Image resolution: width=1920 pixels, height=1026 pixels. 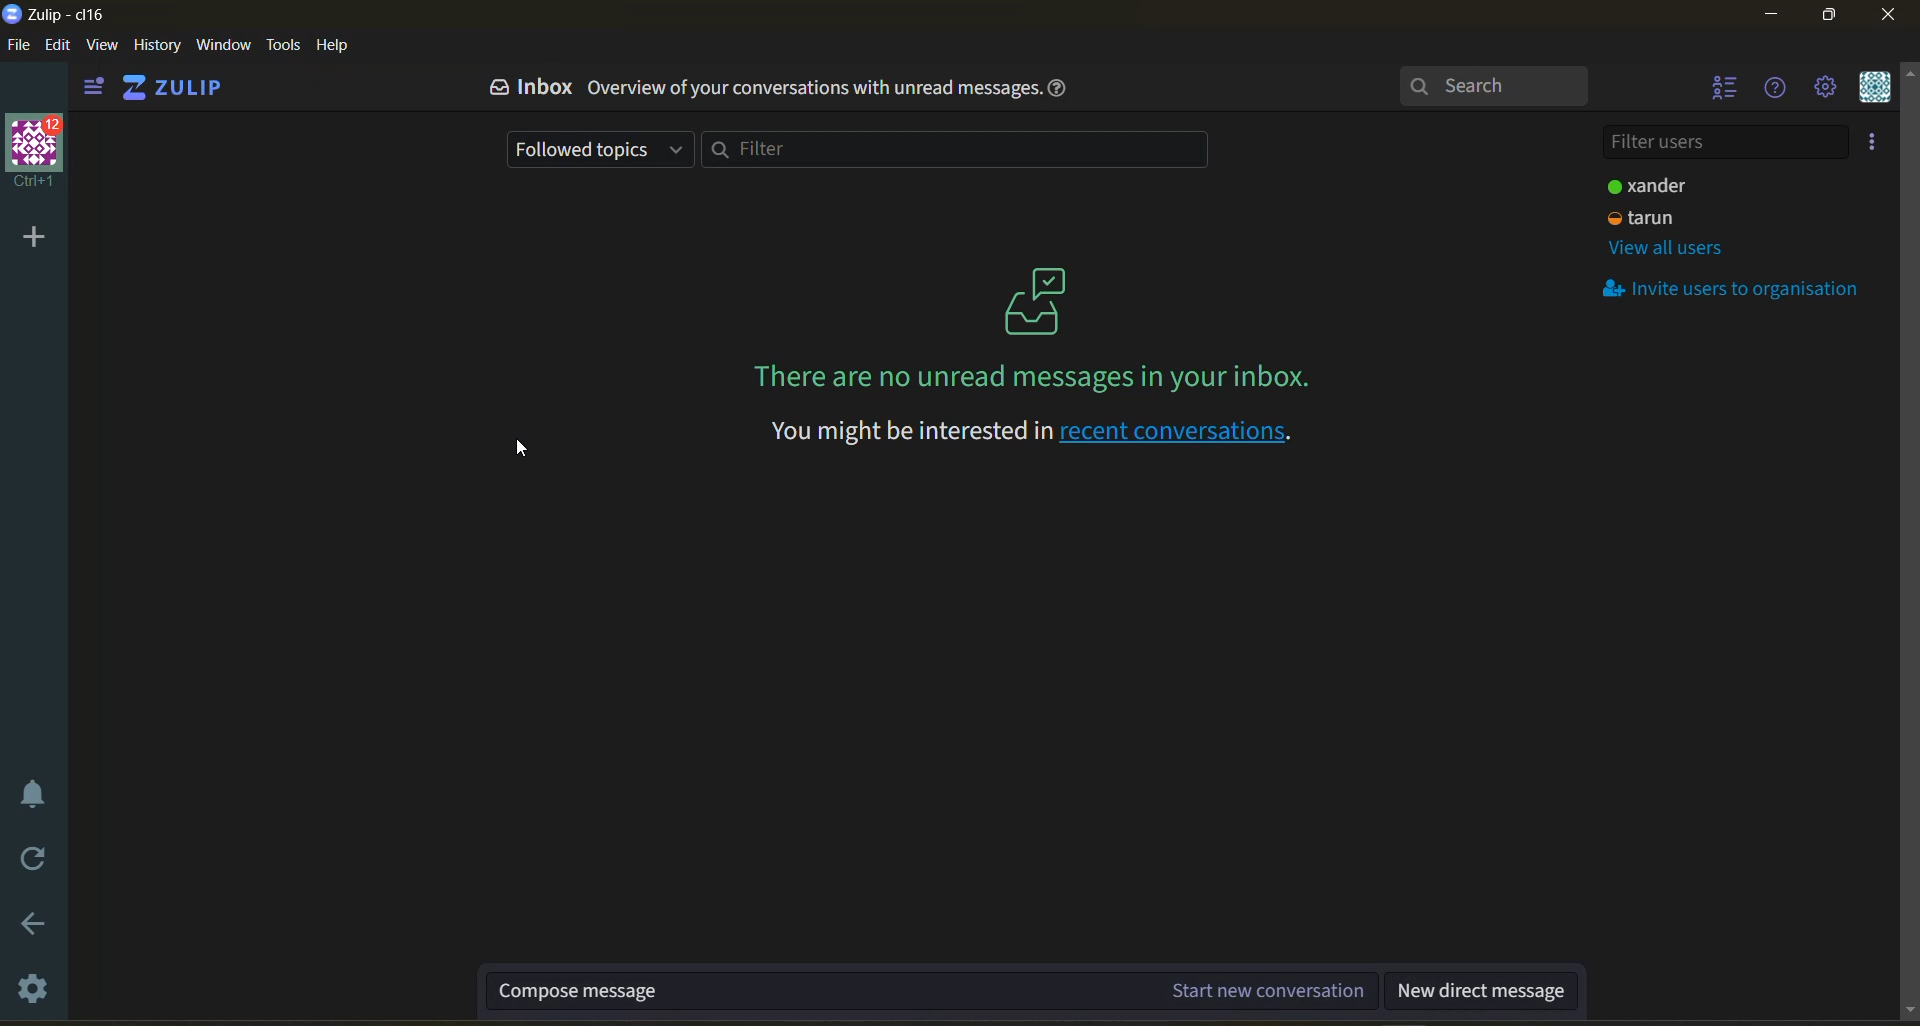 What do you see at coordinates (107, 47) in the screenshot?
I see `view` at bounding box center [107, 47].